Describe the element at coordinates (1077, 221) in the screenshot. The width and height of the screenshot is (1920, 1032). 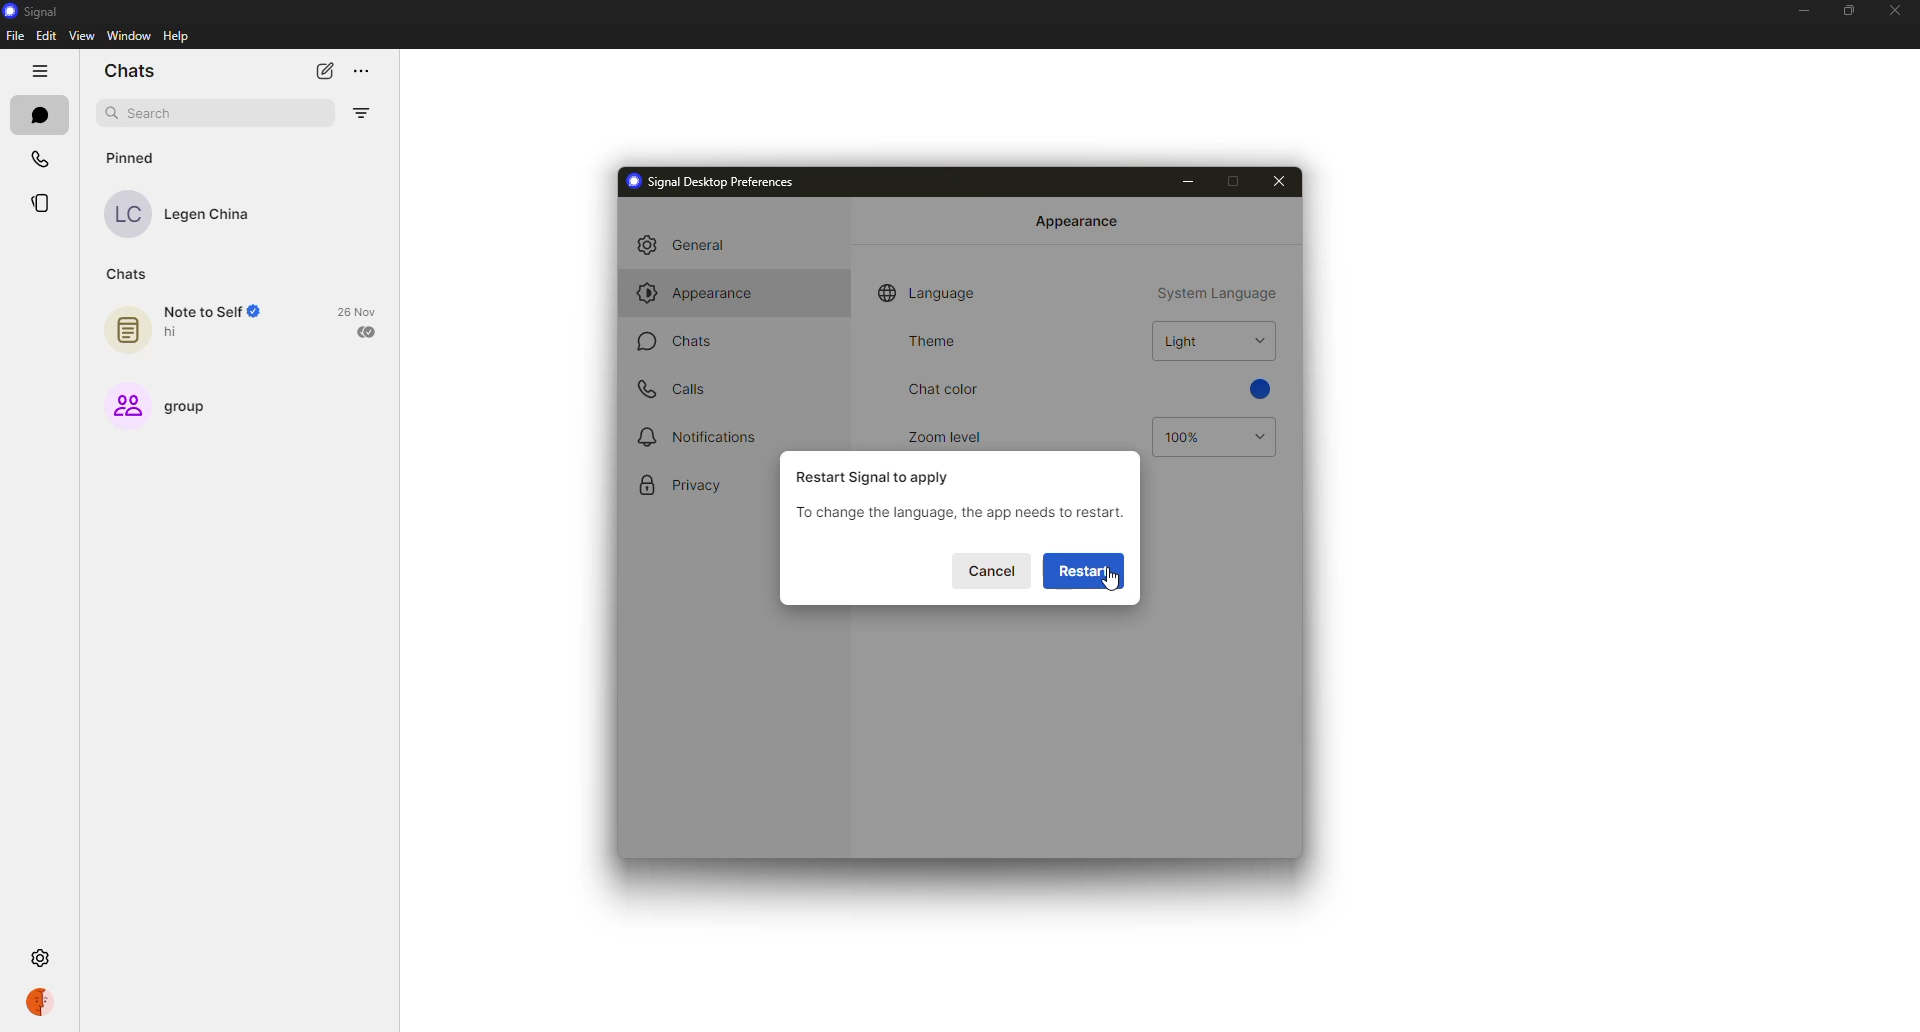
I see `appearance` at that location.